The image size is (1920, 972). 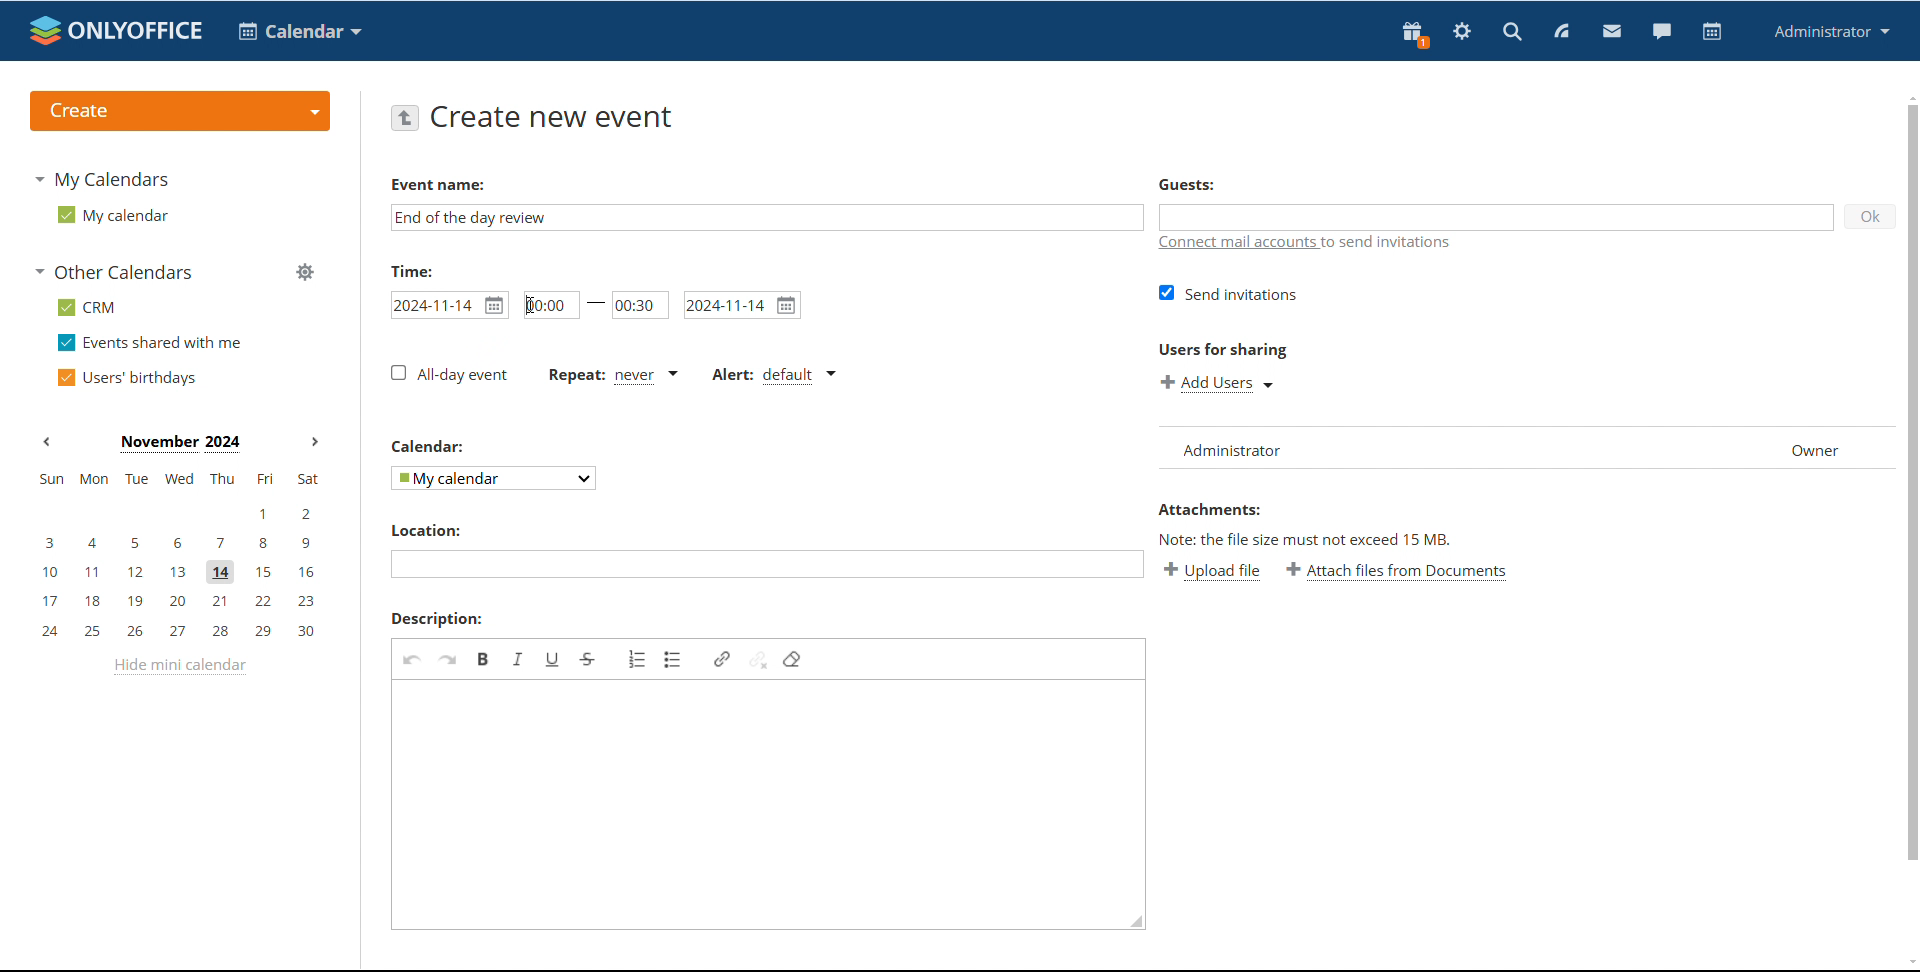 What do you see at coordinates (1461, 34) in the screenshot?
I see `settings` at bounding box center [1461, 34].